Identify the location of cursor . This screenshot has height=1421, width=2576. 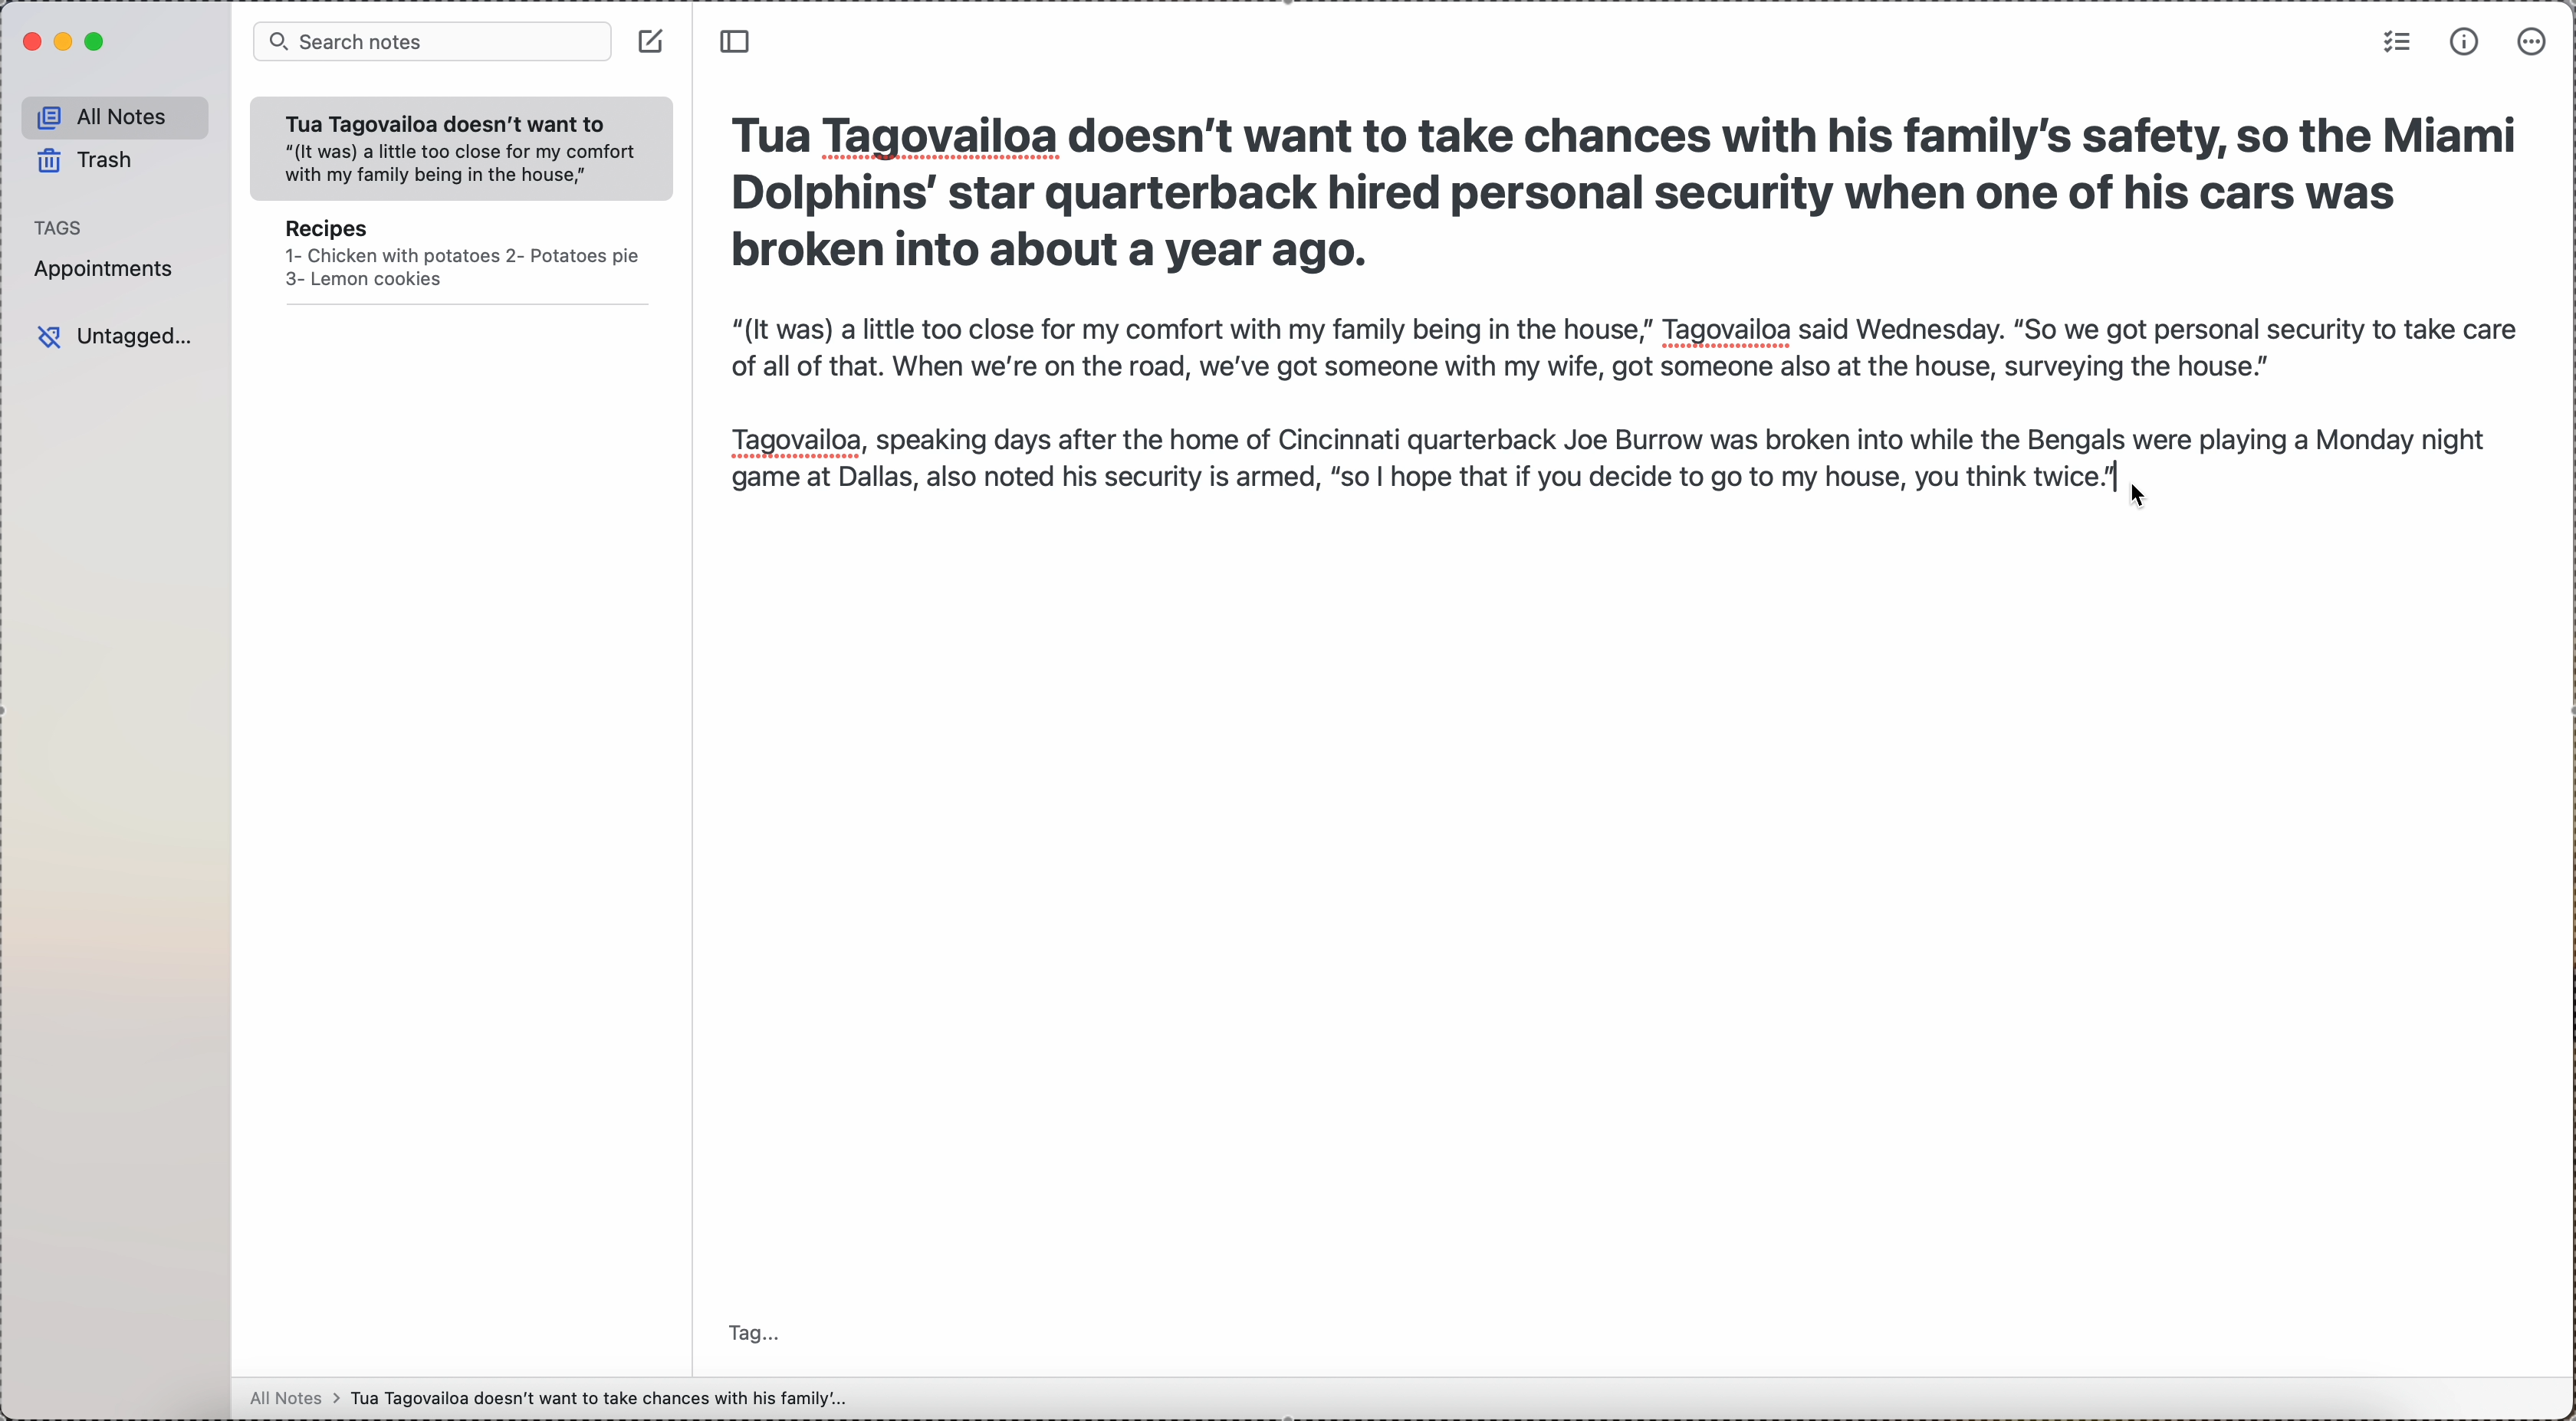
(2150, 494).